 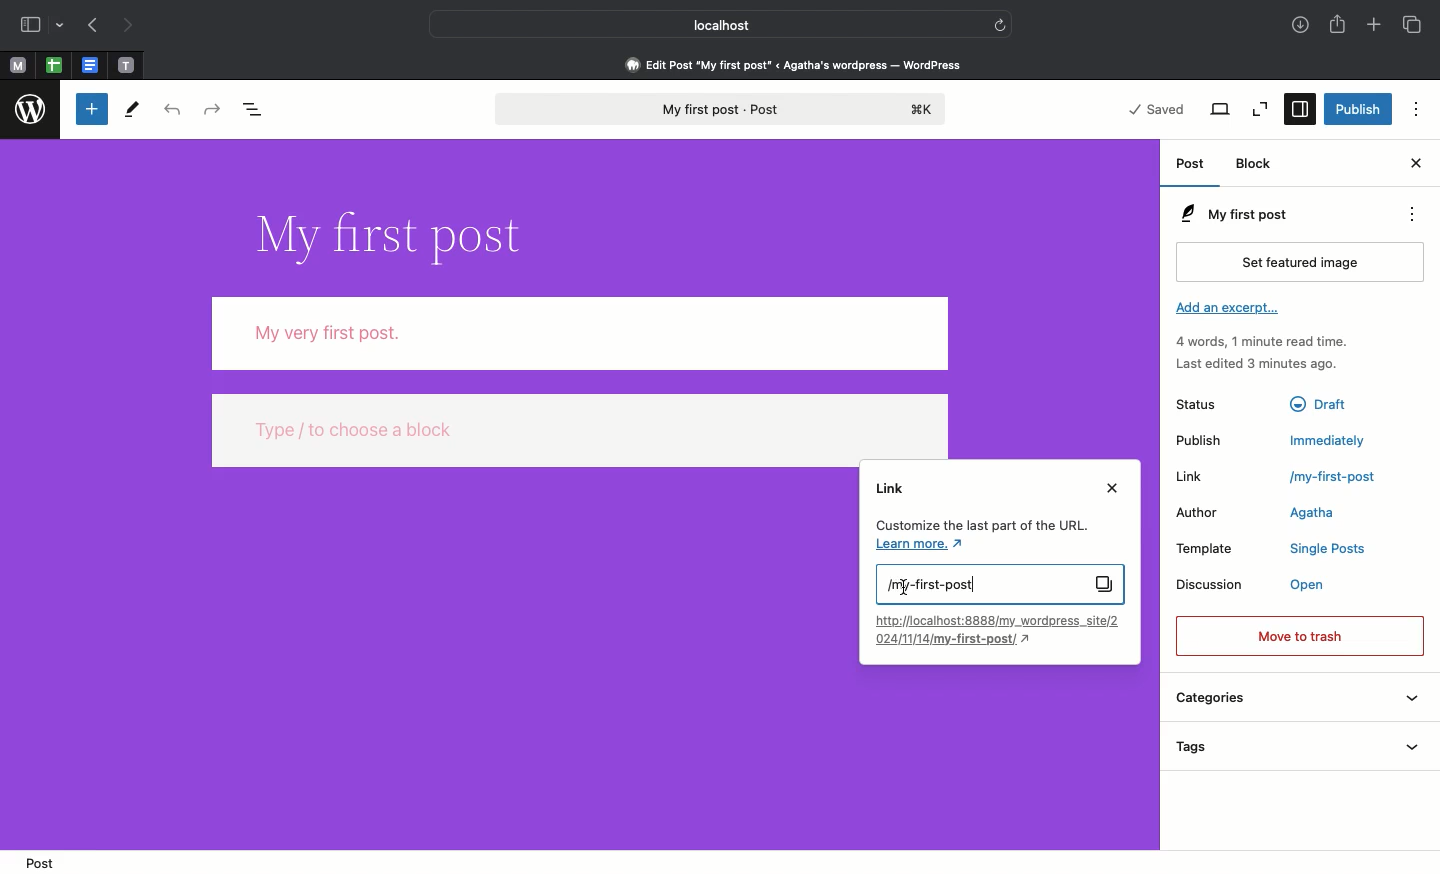 I want to click on Next page, so click(x=134, y=26).